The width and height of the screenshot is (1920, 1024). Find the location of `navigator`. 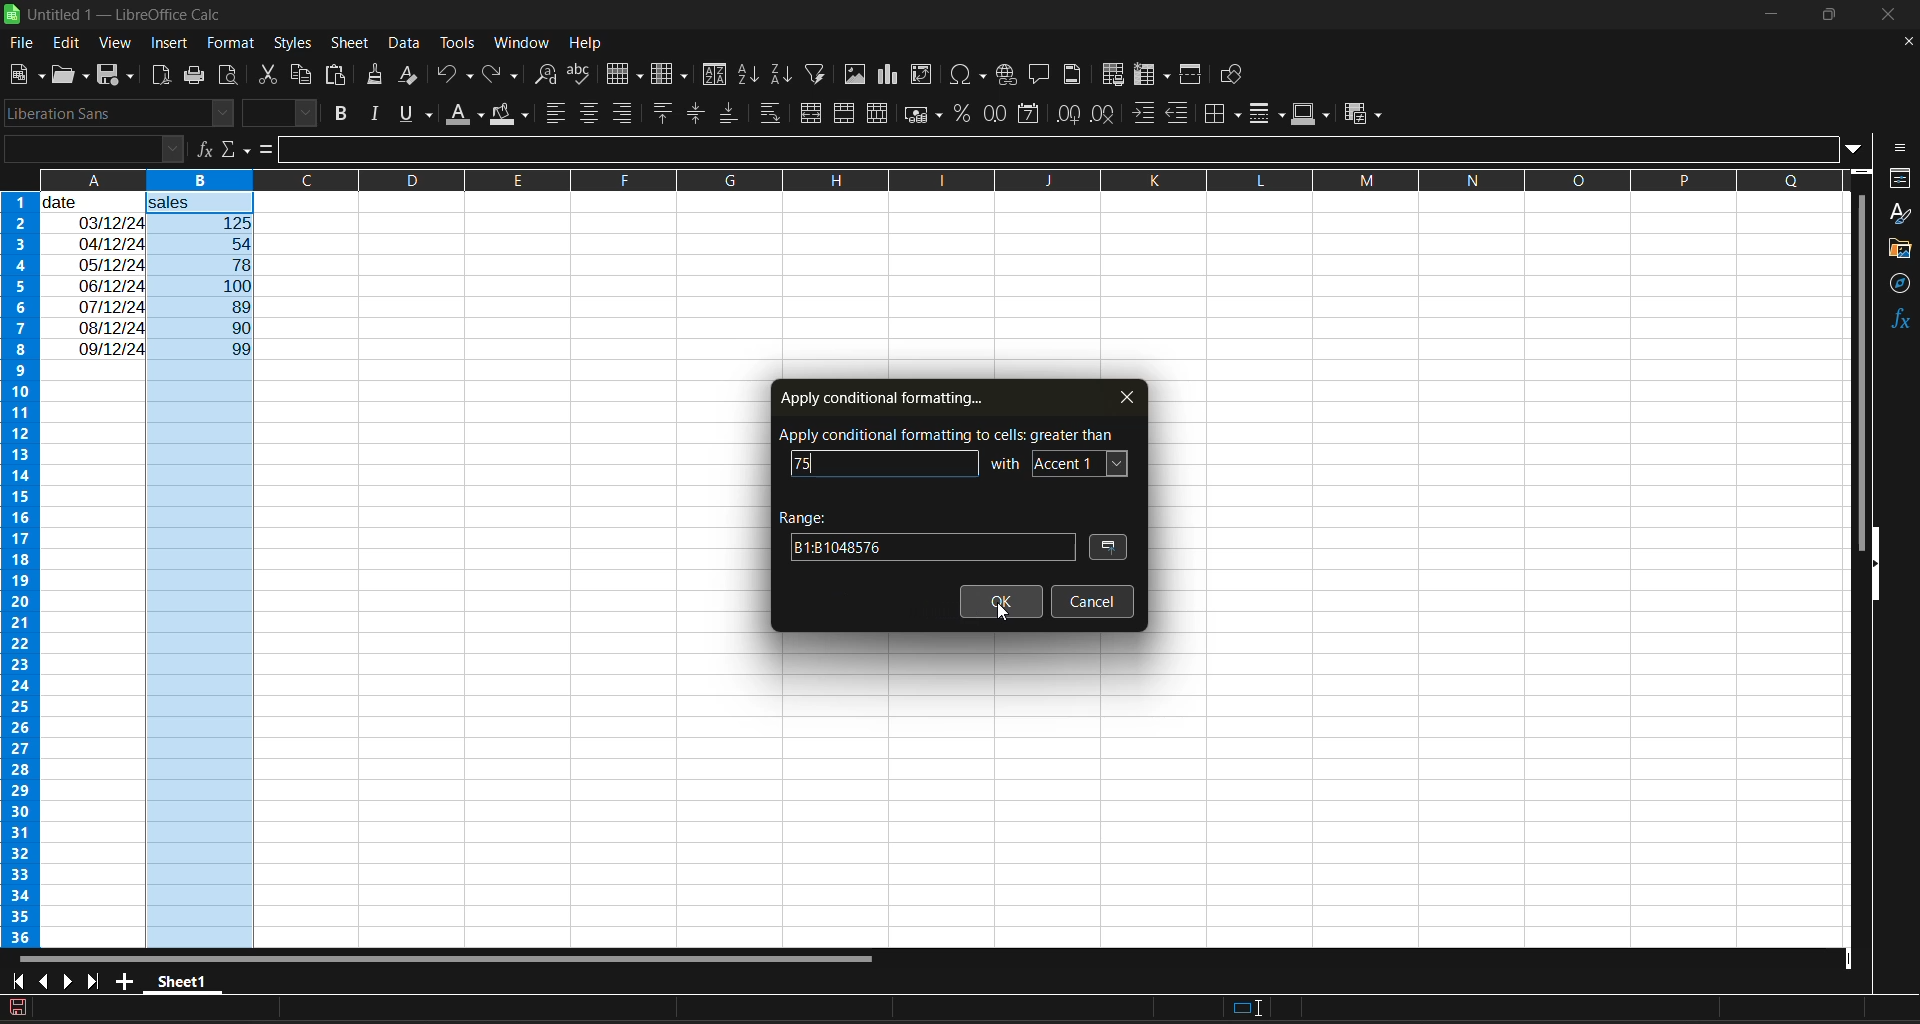

navigator is located at coordinates (1900, 288).